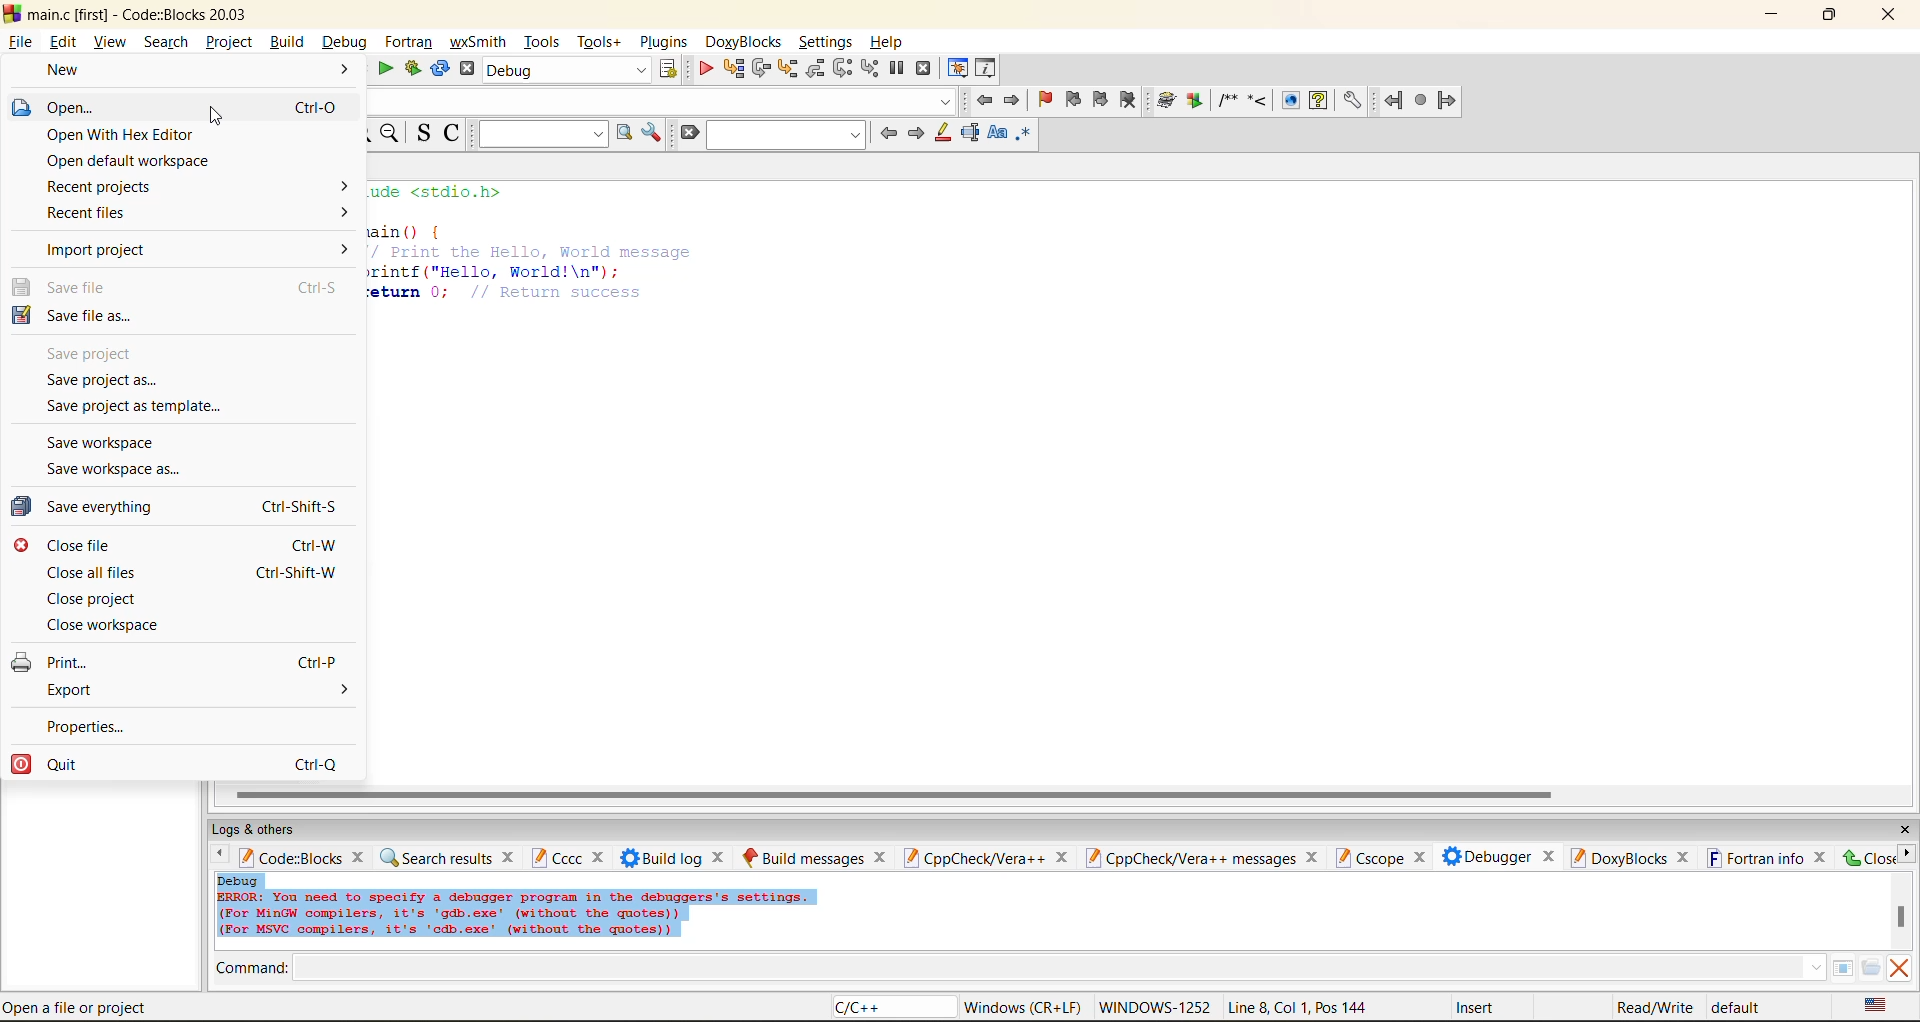 The image size is (1920, 1022). Describe the element at coordinates (510, 856) in the screenshot. I see `close` at that location.